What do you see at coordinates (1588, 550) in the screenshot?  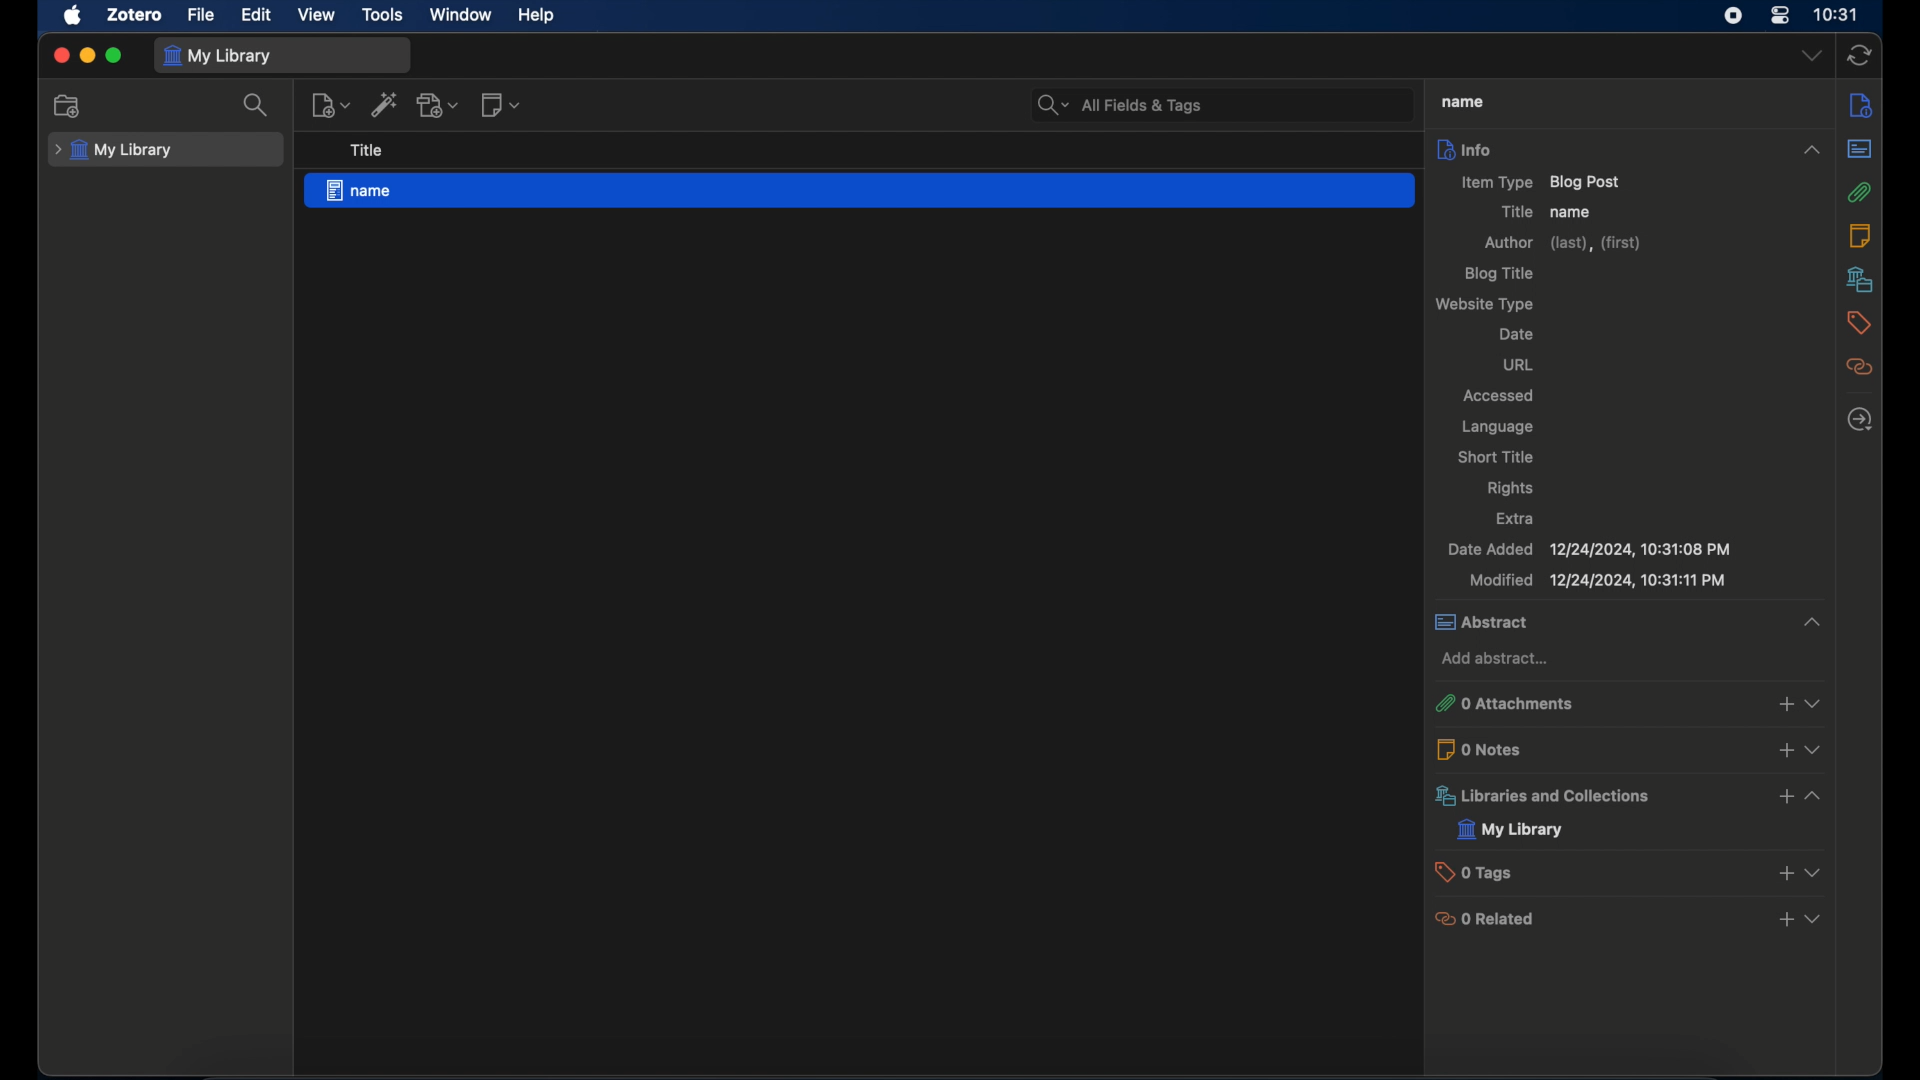 I see `date added` at bounding box center [1588, 550].